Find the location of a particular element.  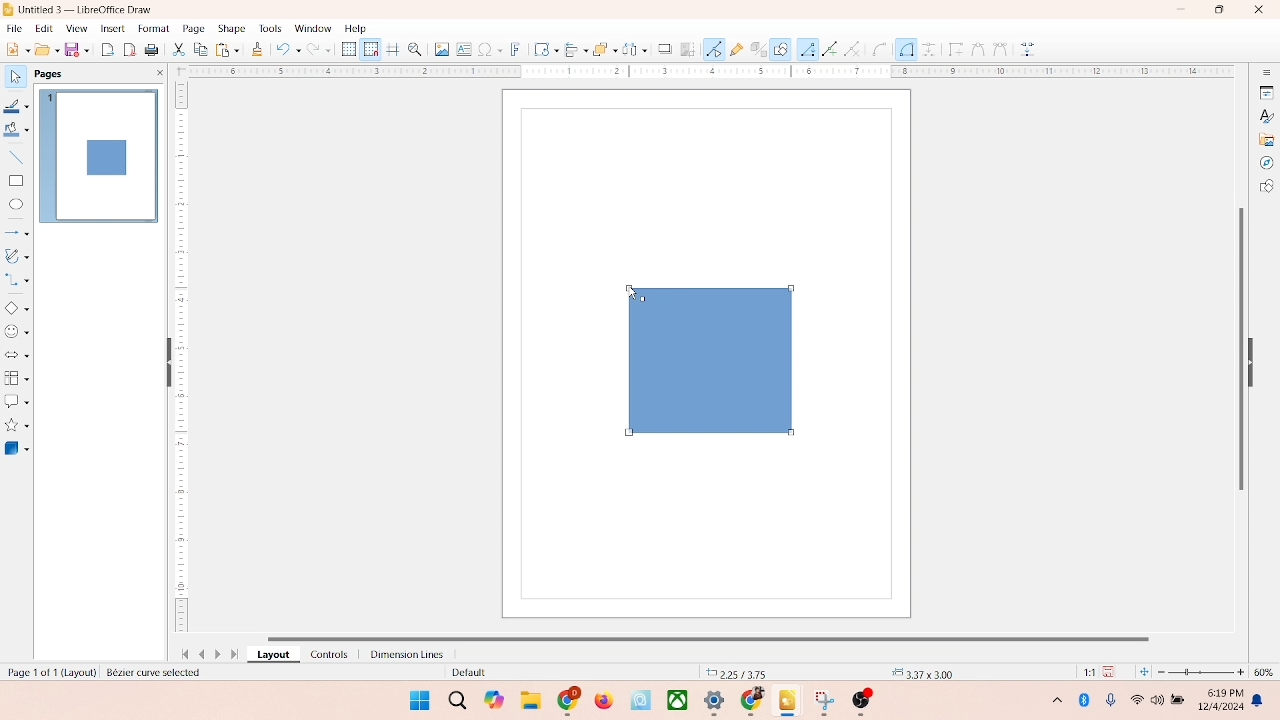

undo is located at coordinates (288, 51).